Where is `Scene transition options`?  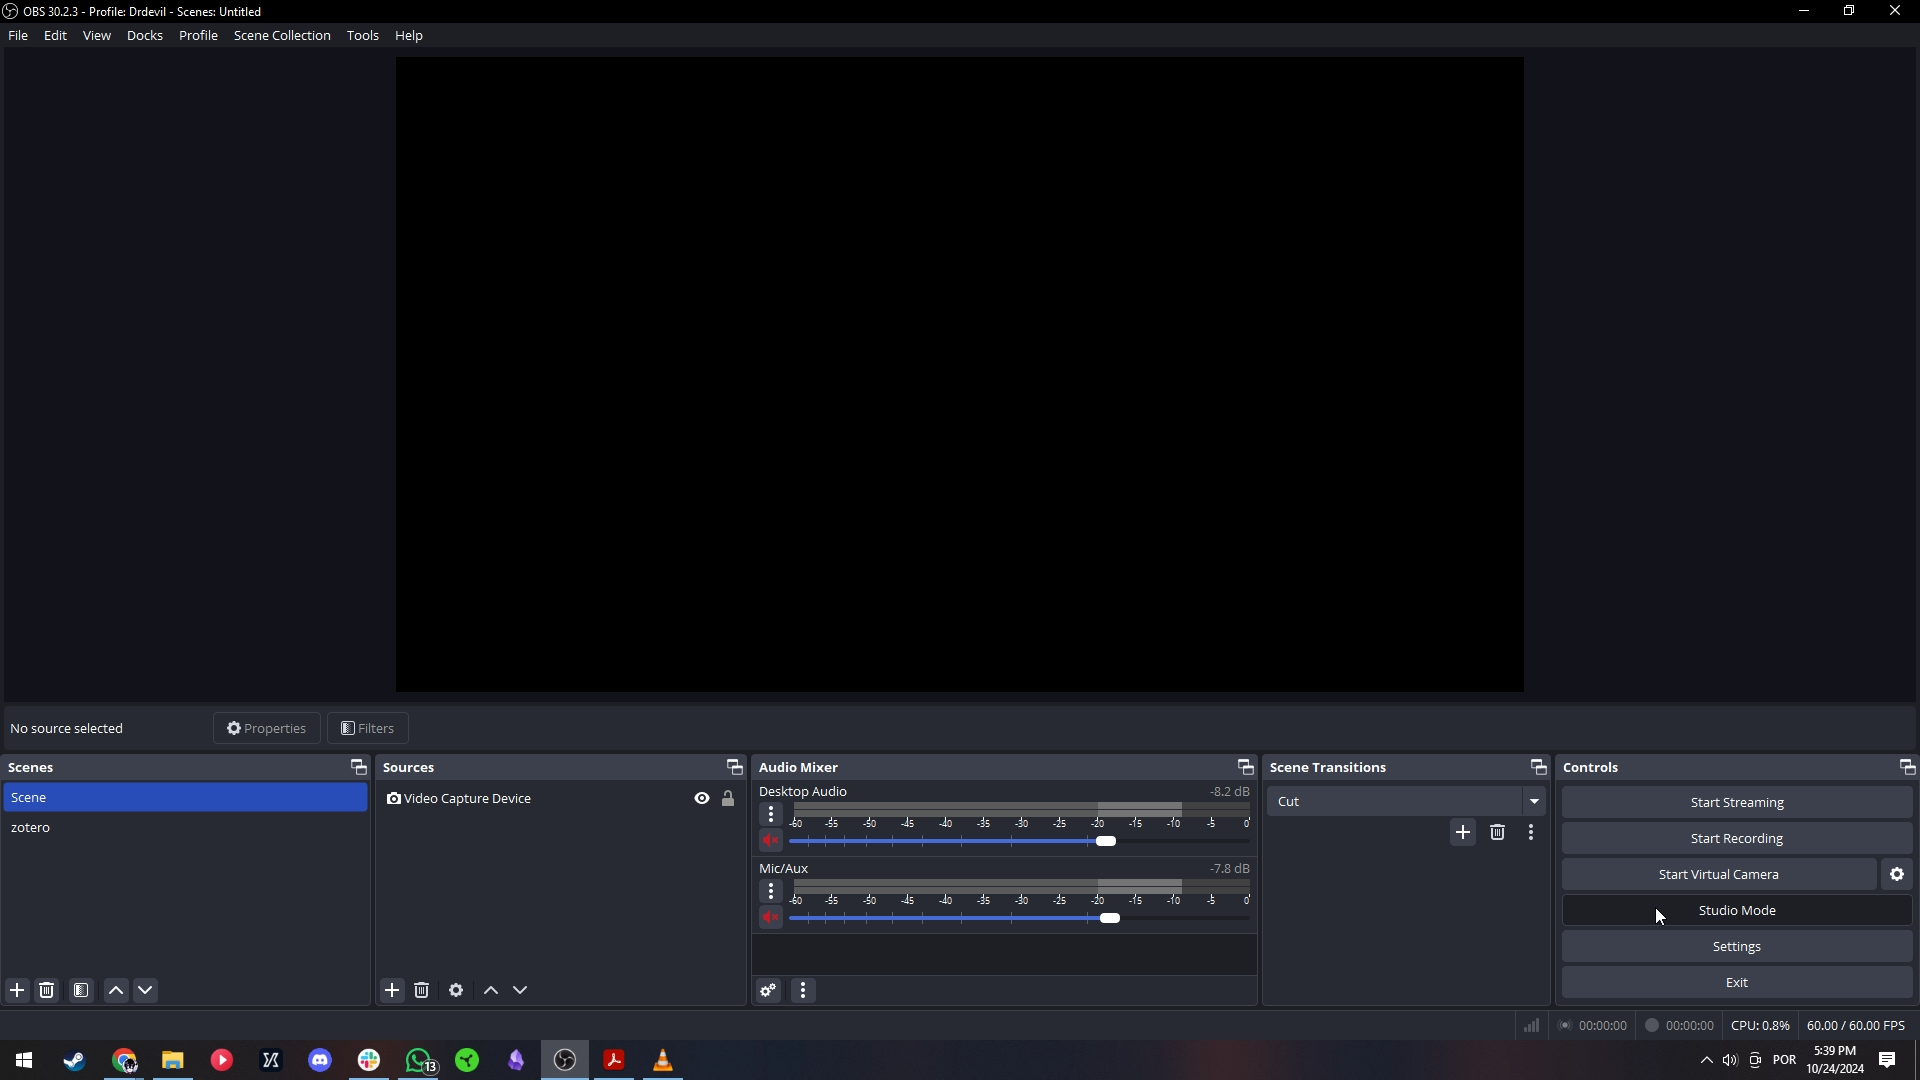
Scene transition options is located at coordinates (1534, 802).